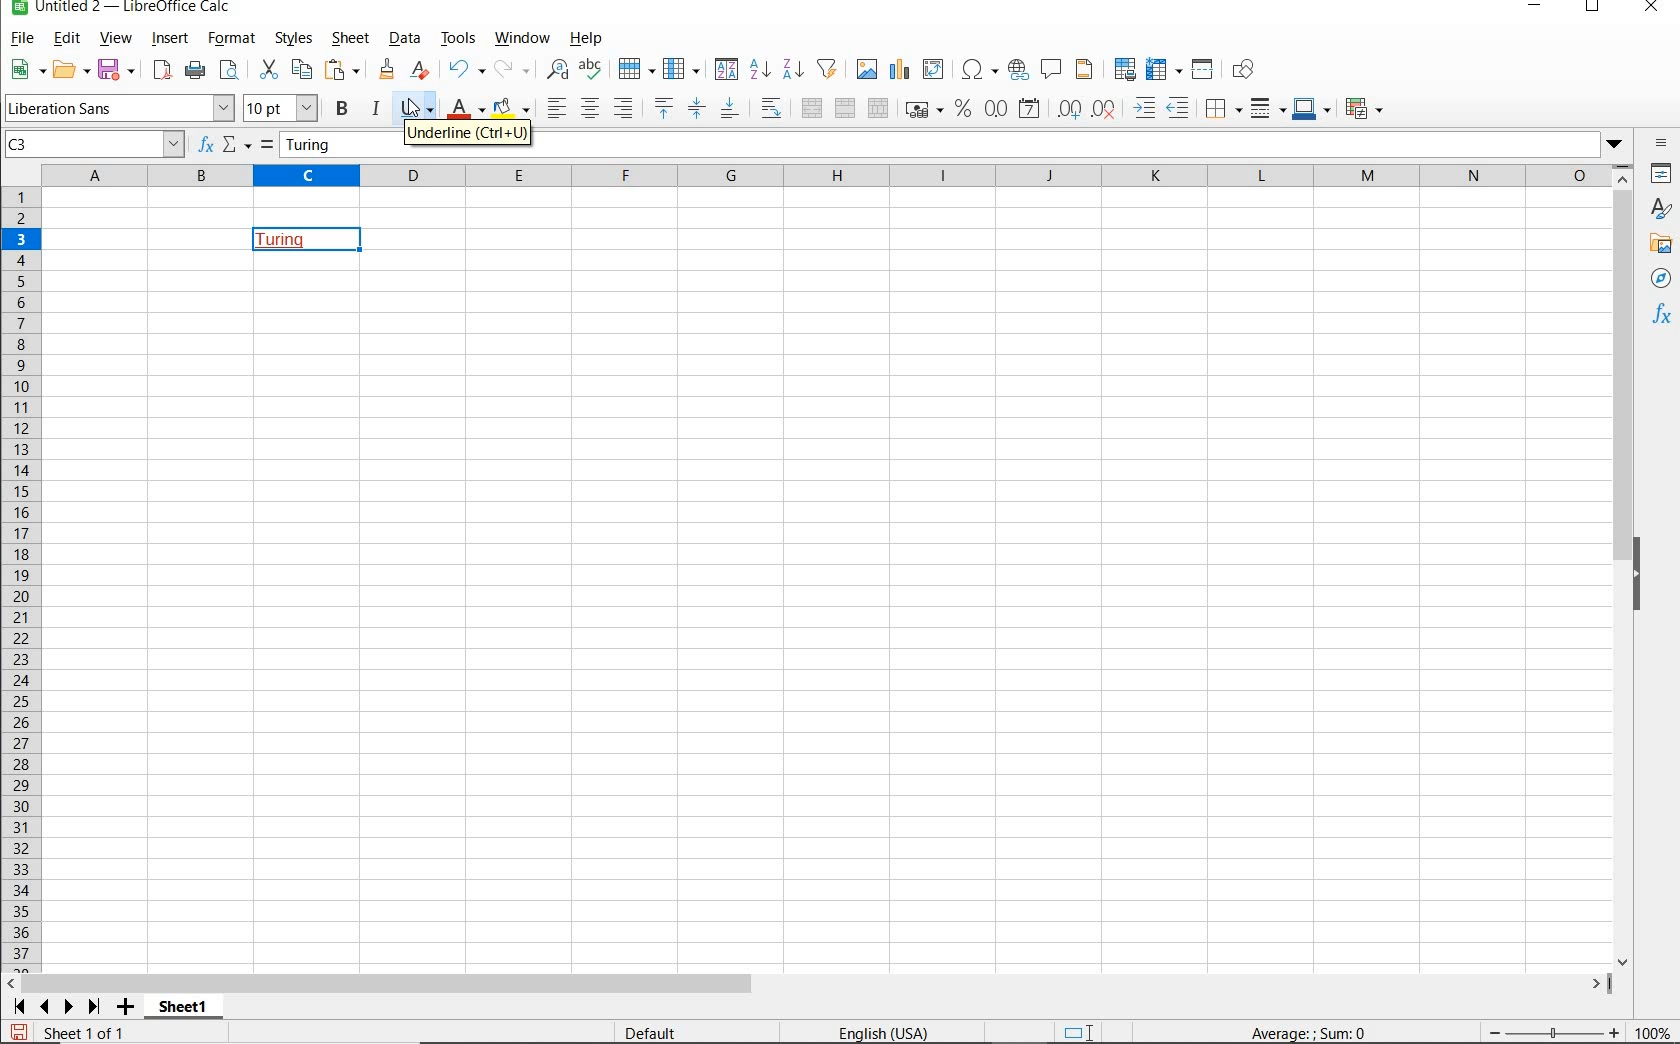 The width and height of the screenshot is (1680, 1044). Describe the element at coordinates (813, 108) in the screenshot. I see `MERGE AND CENTER OR UNMERGE` at that location.